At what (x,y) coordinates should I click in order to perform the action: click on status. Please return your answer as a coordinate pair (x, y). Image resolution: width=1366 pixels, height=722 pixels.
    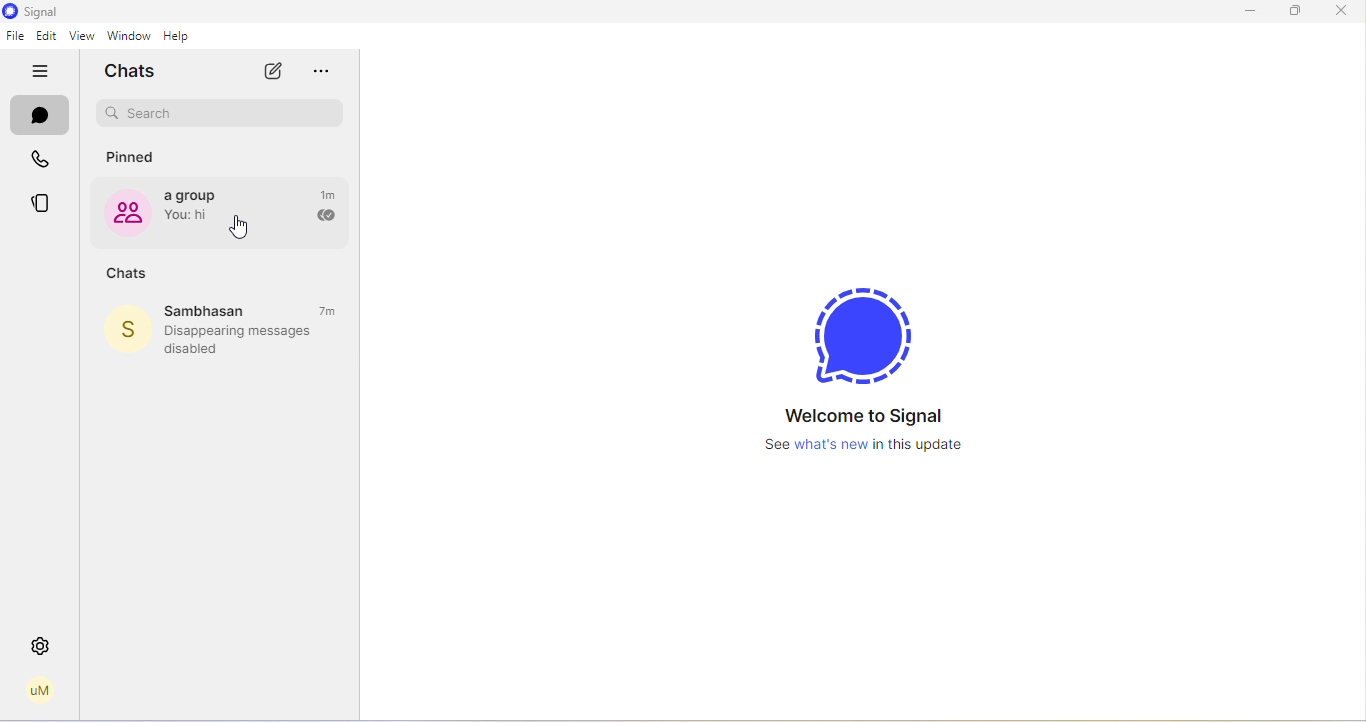
    Looking at the image, I should click on (44, 204).